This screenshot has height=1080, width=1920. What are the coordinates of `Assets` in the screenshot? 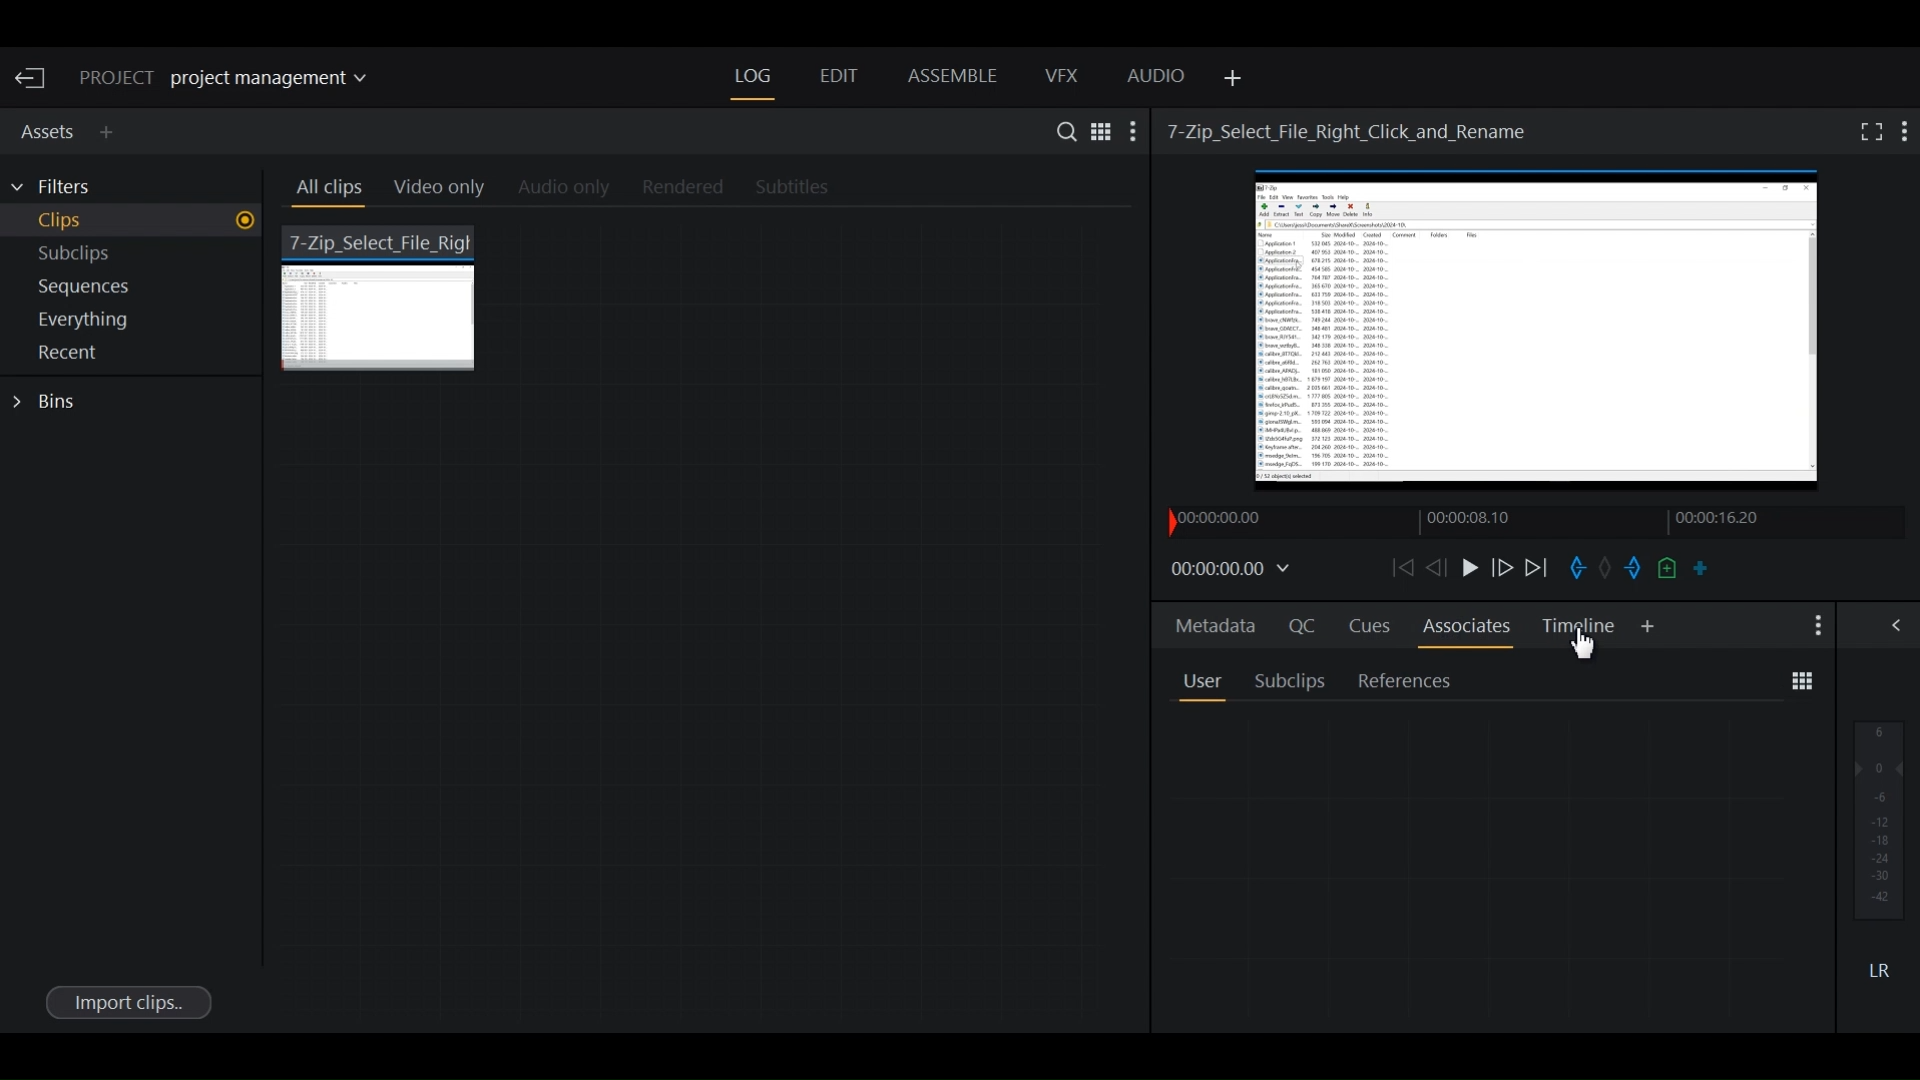 It's located at (44, 129).